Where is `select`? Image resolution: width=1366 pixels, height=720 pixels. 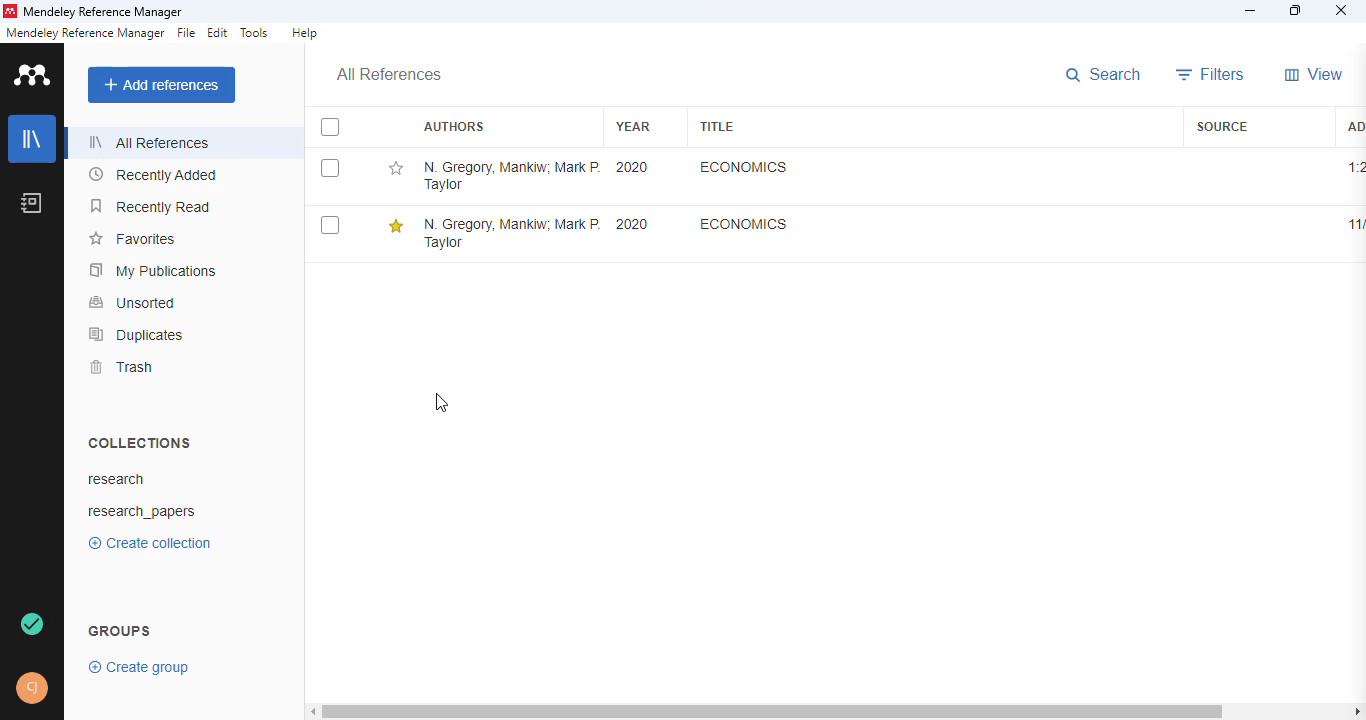
select is located at coordinates (330, 168).